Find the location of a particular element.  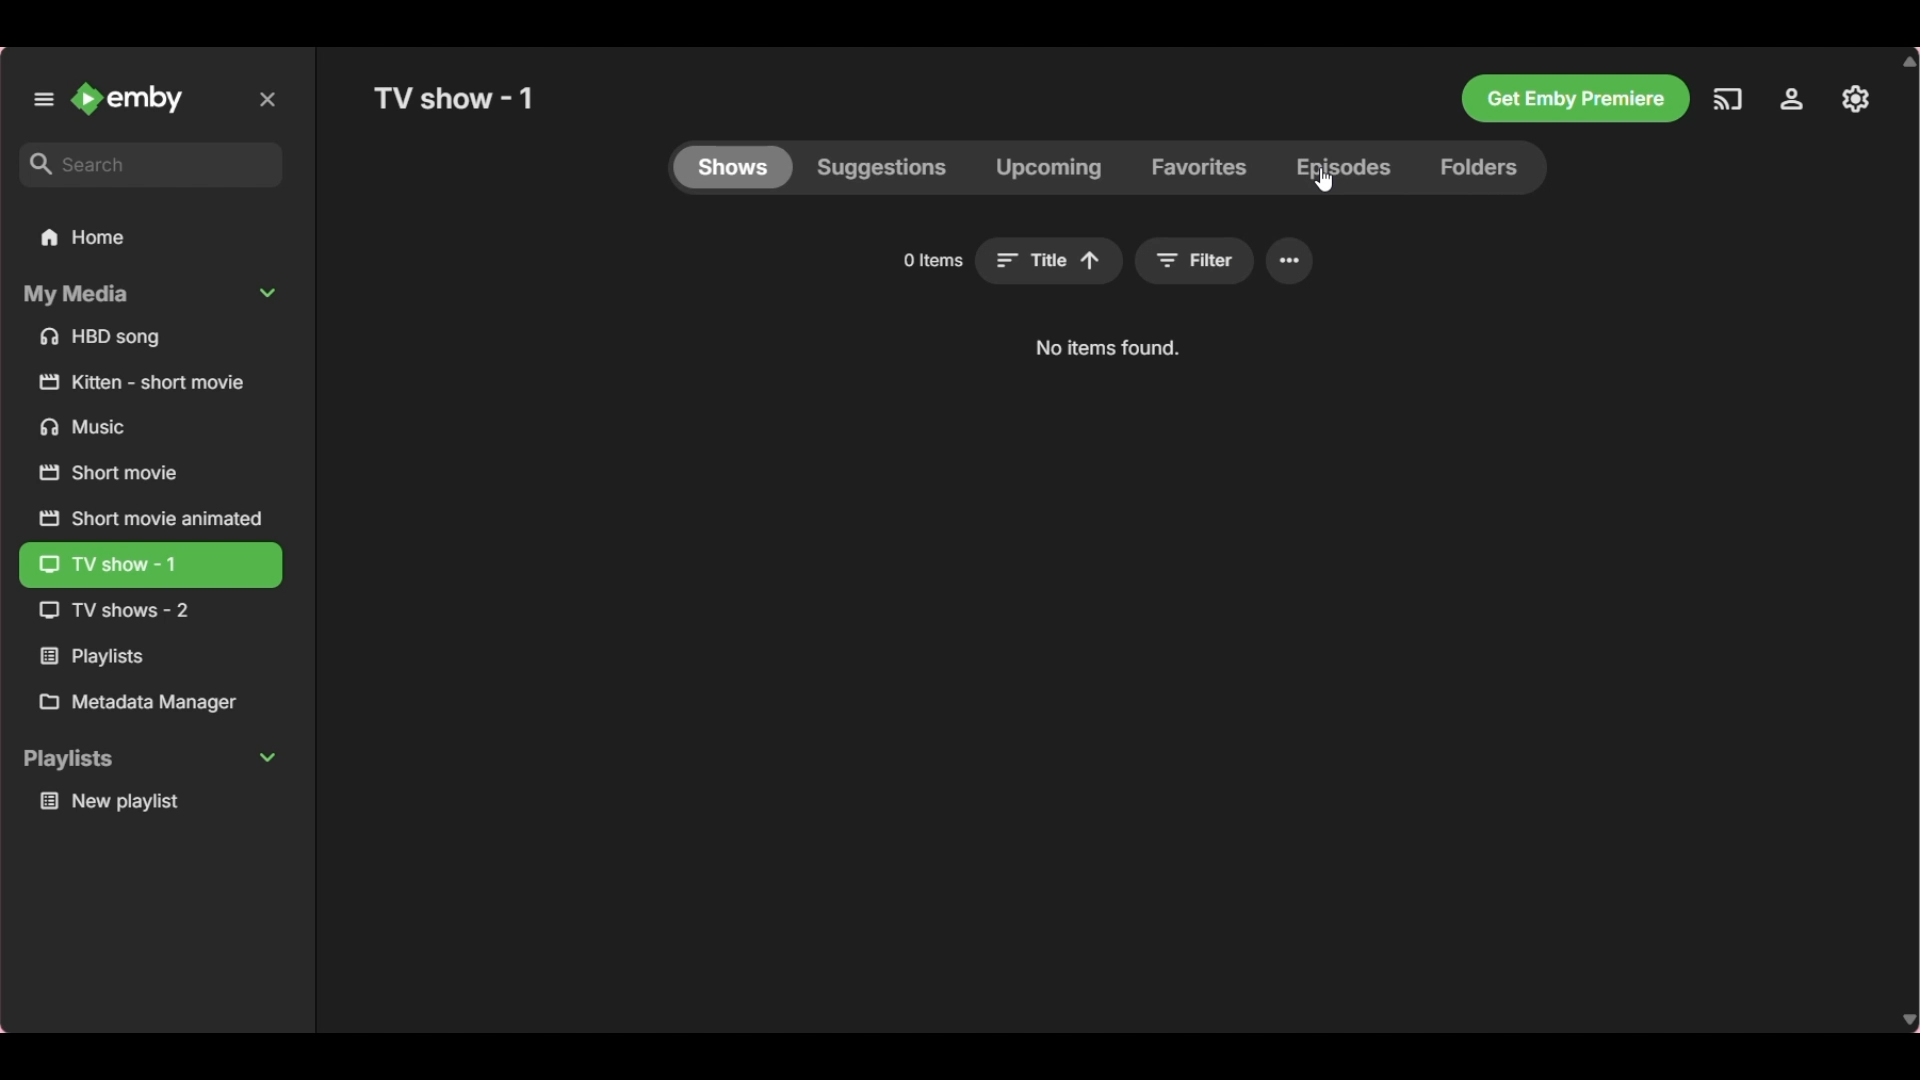

Music is located at coordinates (152, 426).